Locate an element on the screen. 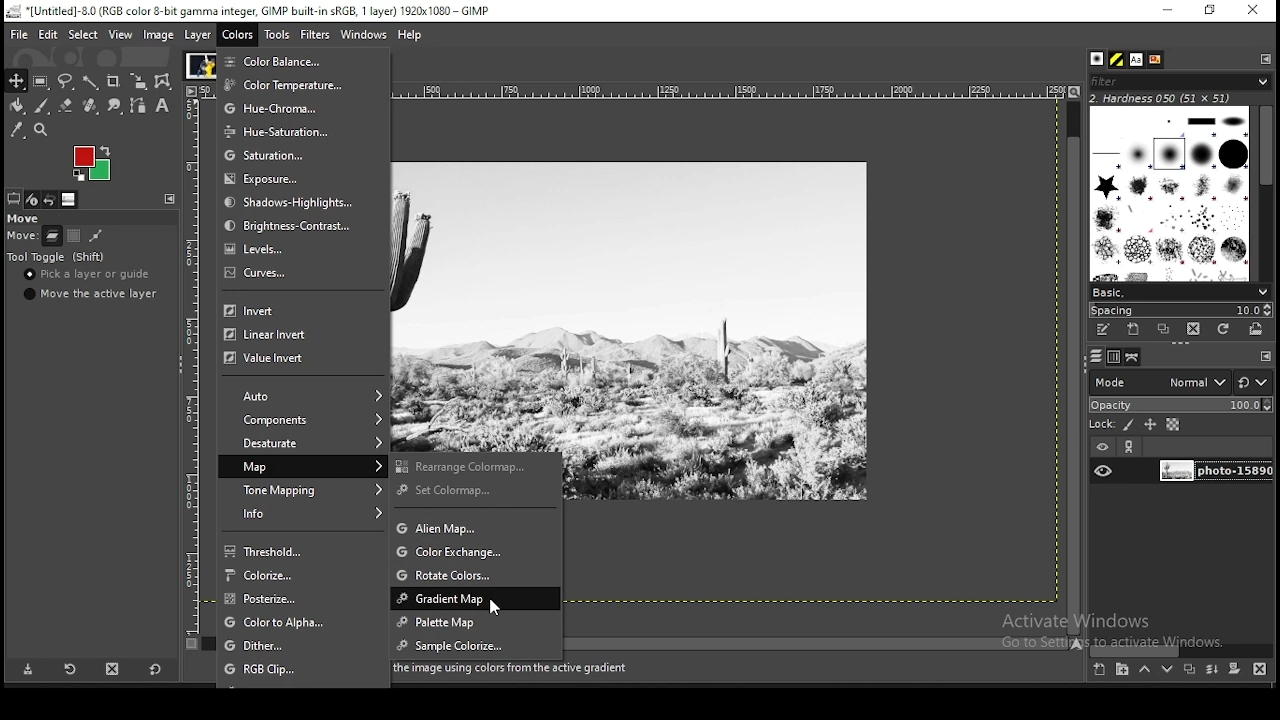 This screenshot has width=1280, height=720. paint bucket tool is located at coordinates (17, 106).